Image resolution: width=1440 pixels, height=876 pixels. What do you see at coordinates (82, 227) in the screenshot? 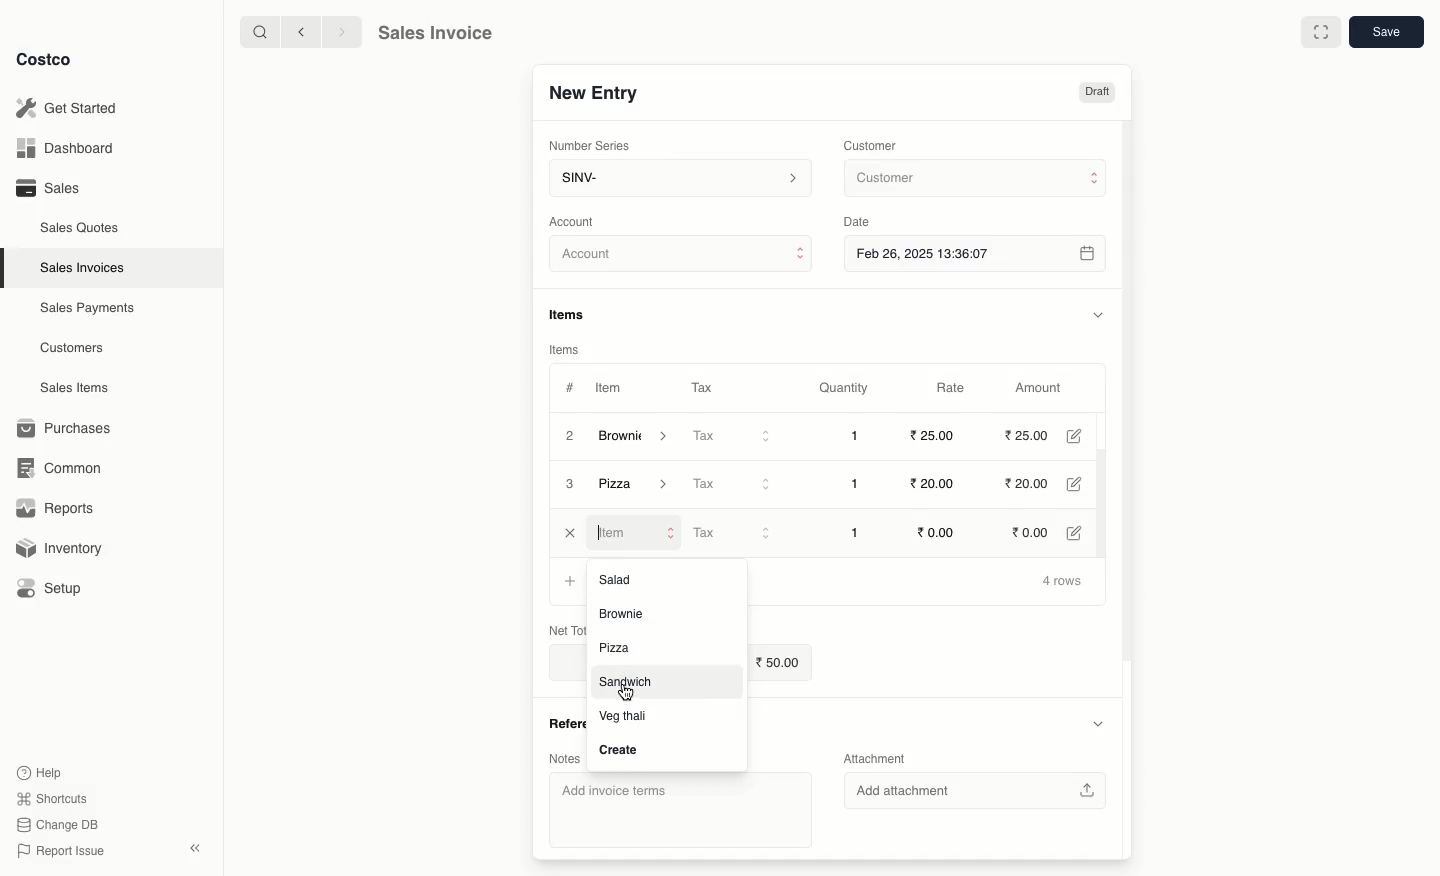
I see `Sales Quotes` at bounding box center [82, 227].